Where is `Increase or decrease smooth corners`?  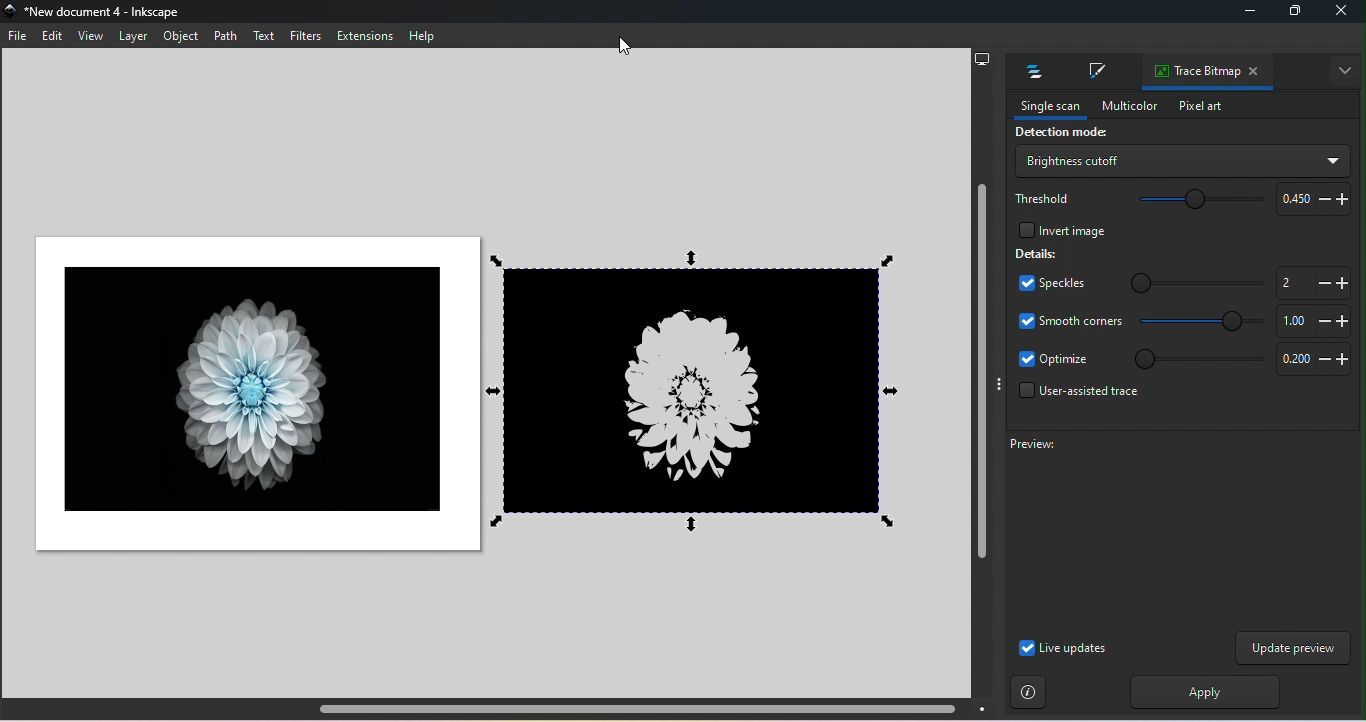 Increase or decrease smooth corners is located at coordinates (1311, 321).